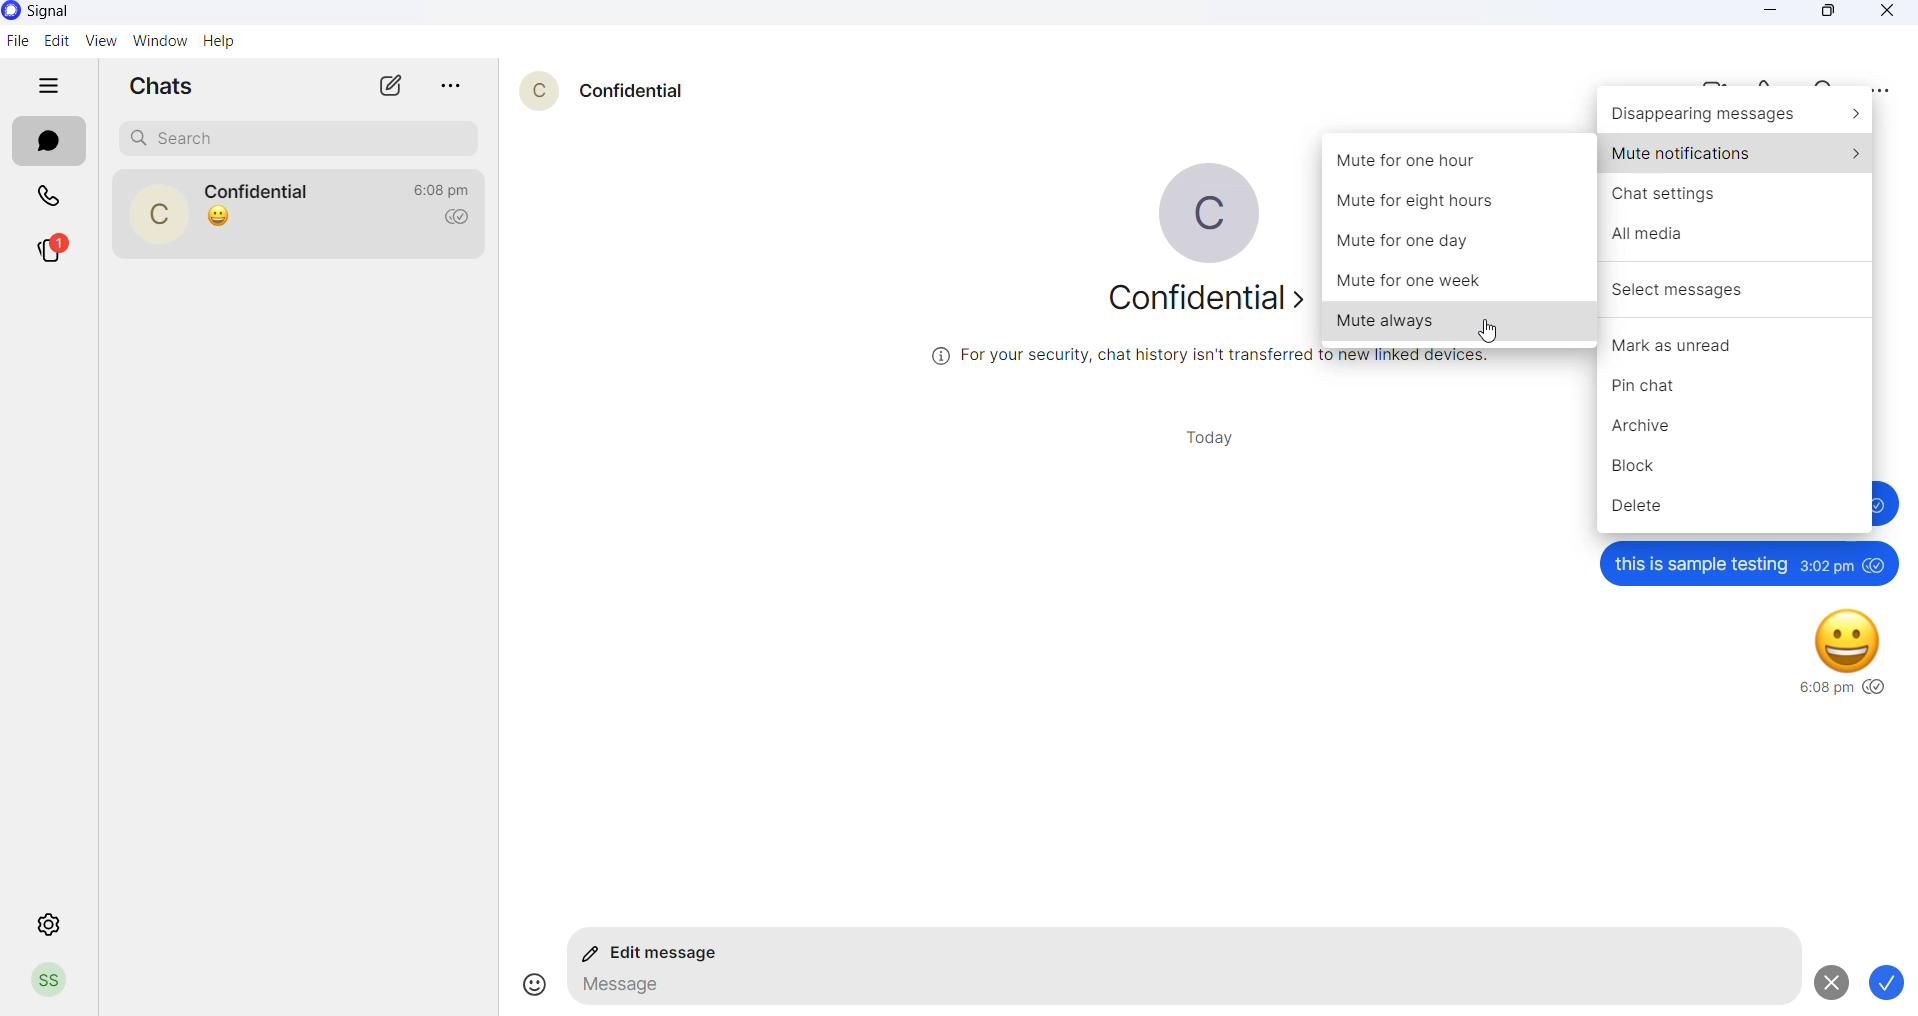 The image size is (1918, 1016). Describe the element at coordinates (1892, 984) in the screenshot. I see `ok` at that location.